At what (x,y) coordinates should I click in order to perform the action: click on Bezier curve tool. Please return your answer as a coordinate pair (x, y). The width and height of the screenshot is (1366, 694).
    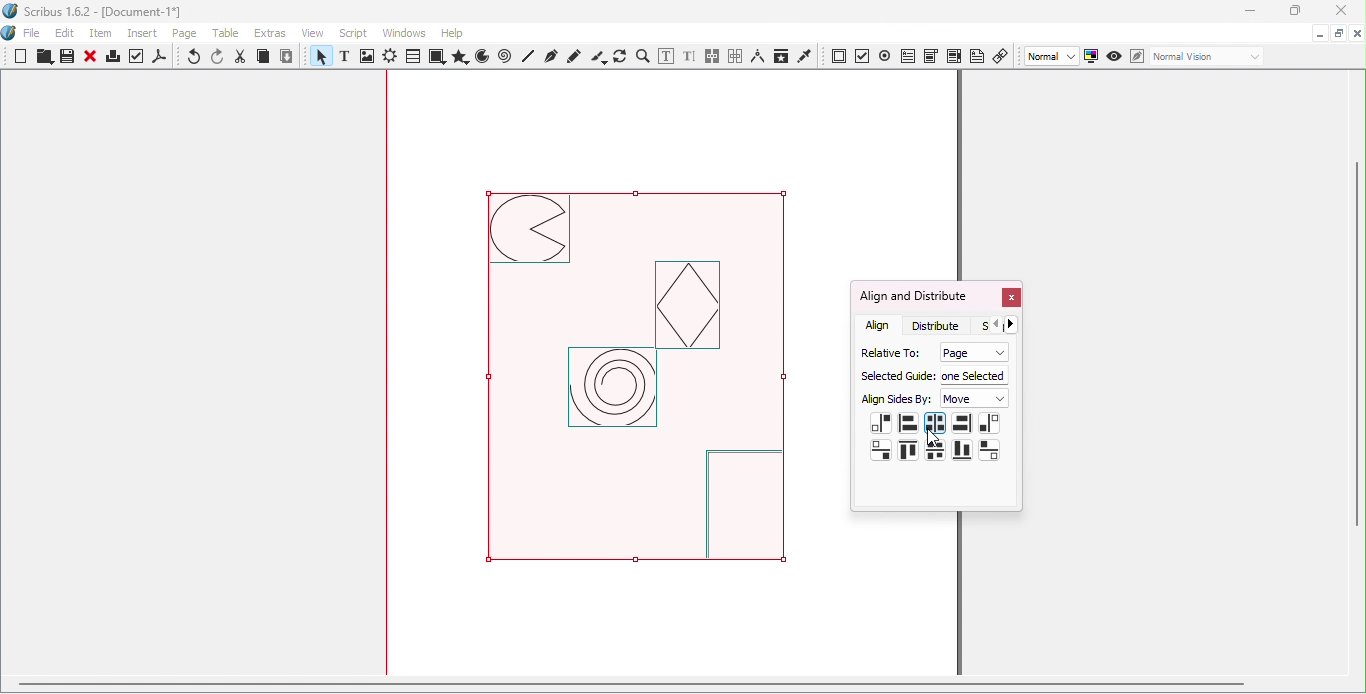
    Looking at the image, I should click on (550, 56).